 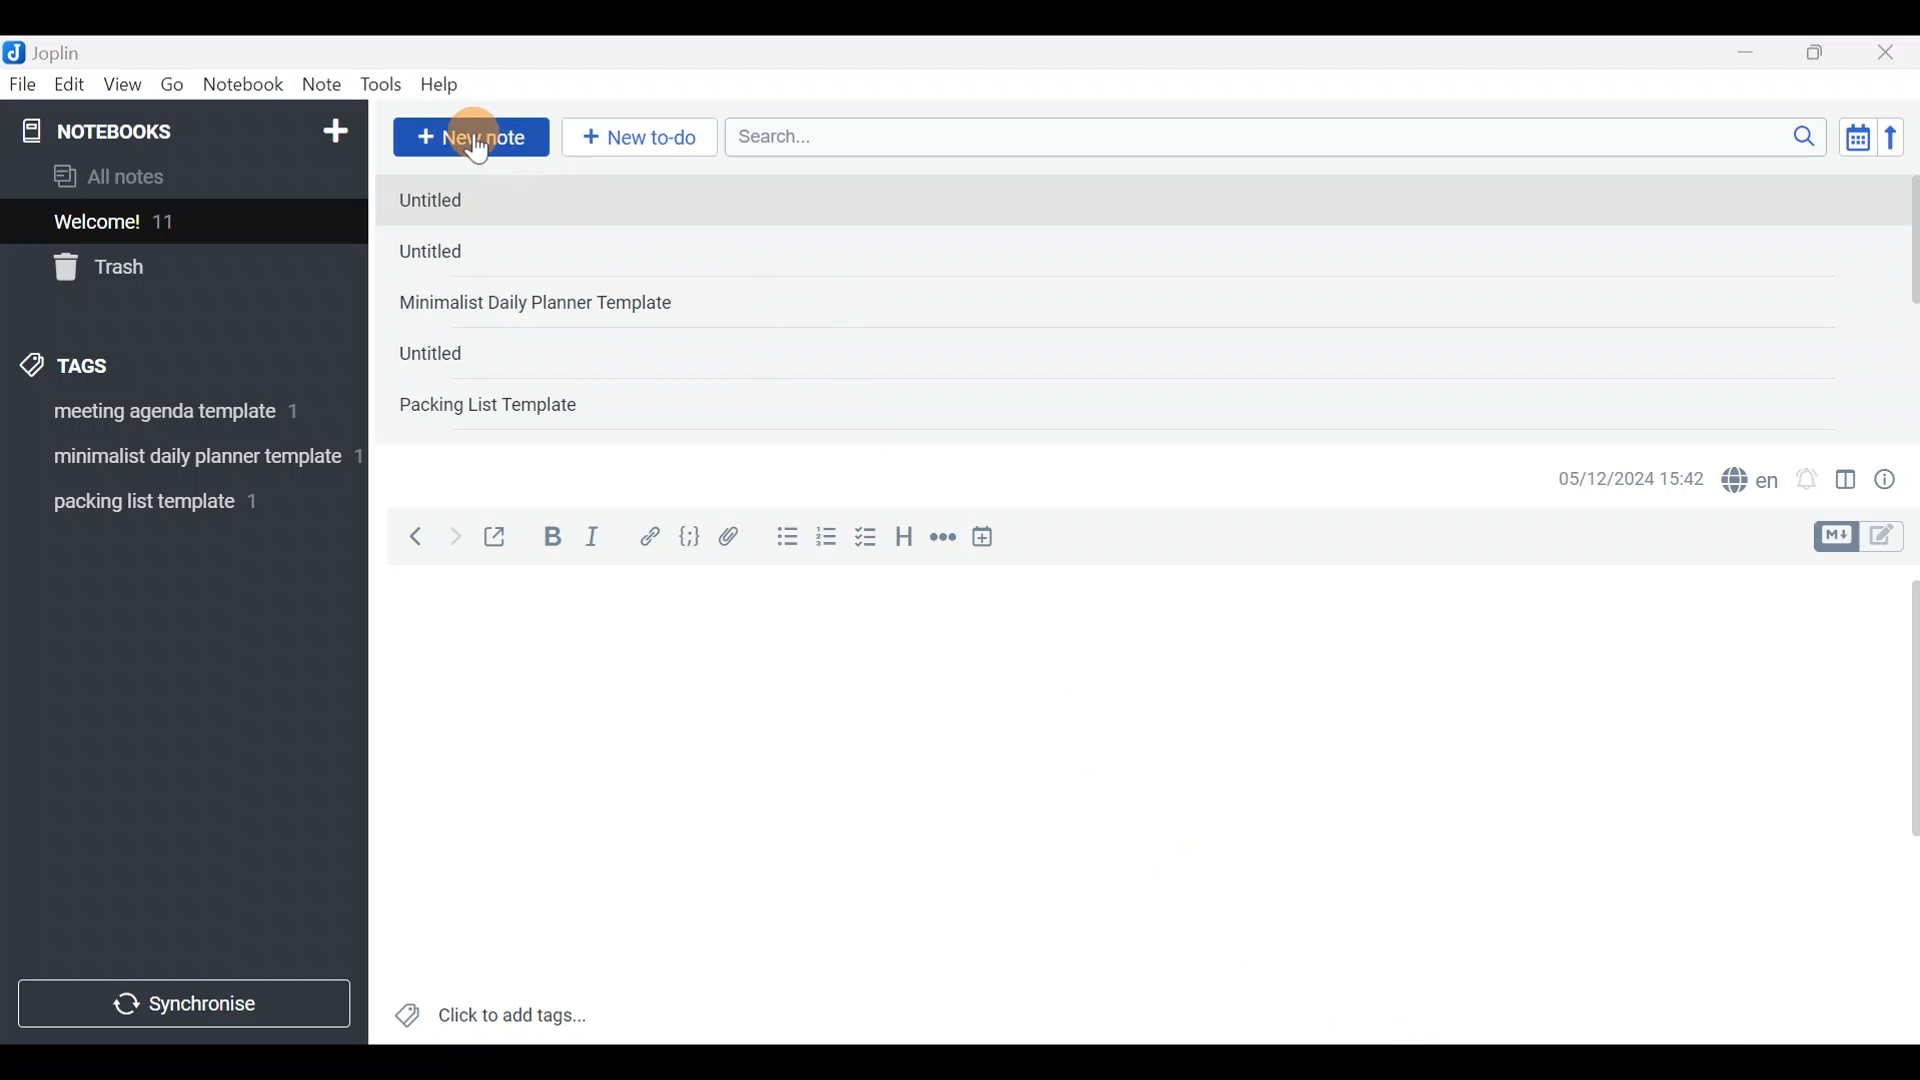 What do you see at coordinates (382, 86) in the screenshot?
I see `Tools` at bounding box center [382, 86].